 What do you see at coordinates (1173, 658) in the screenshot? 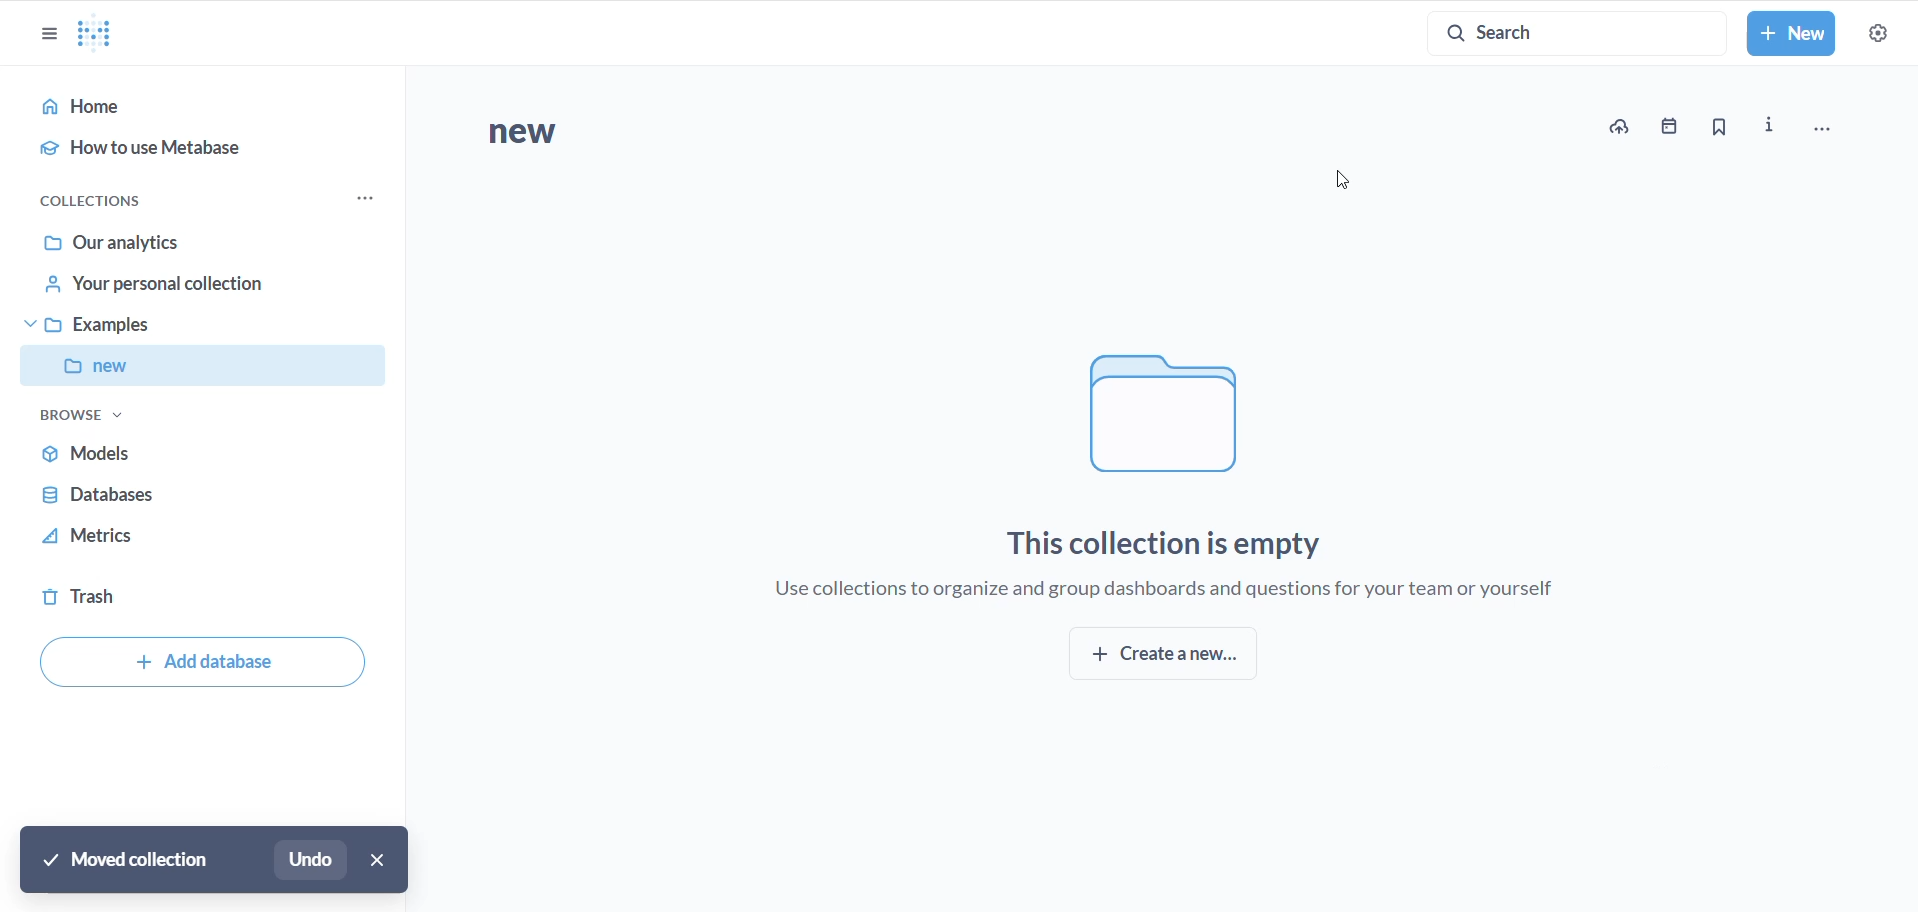
I see `create new` at bounding box center [1173, 658].